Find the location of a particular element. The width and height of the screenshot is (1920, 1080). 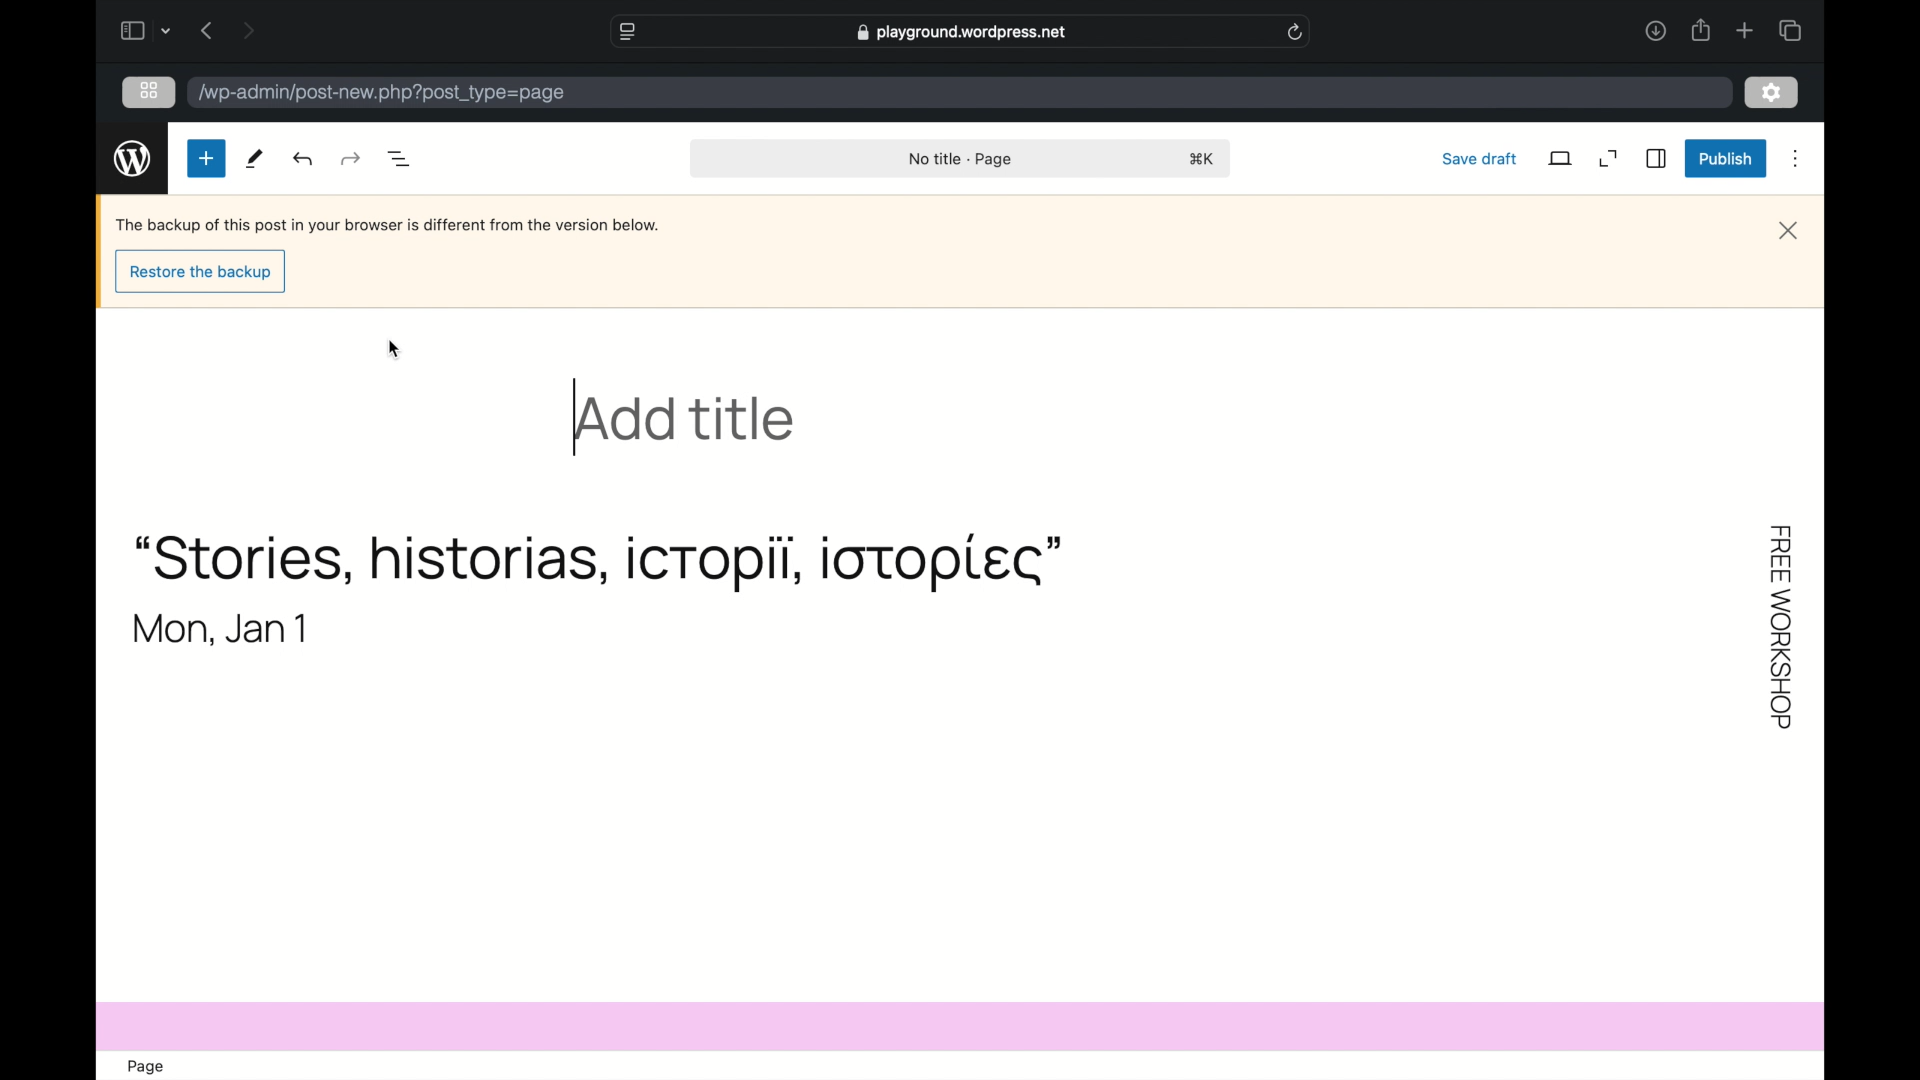

cursor is located at coordinates (394, 351).